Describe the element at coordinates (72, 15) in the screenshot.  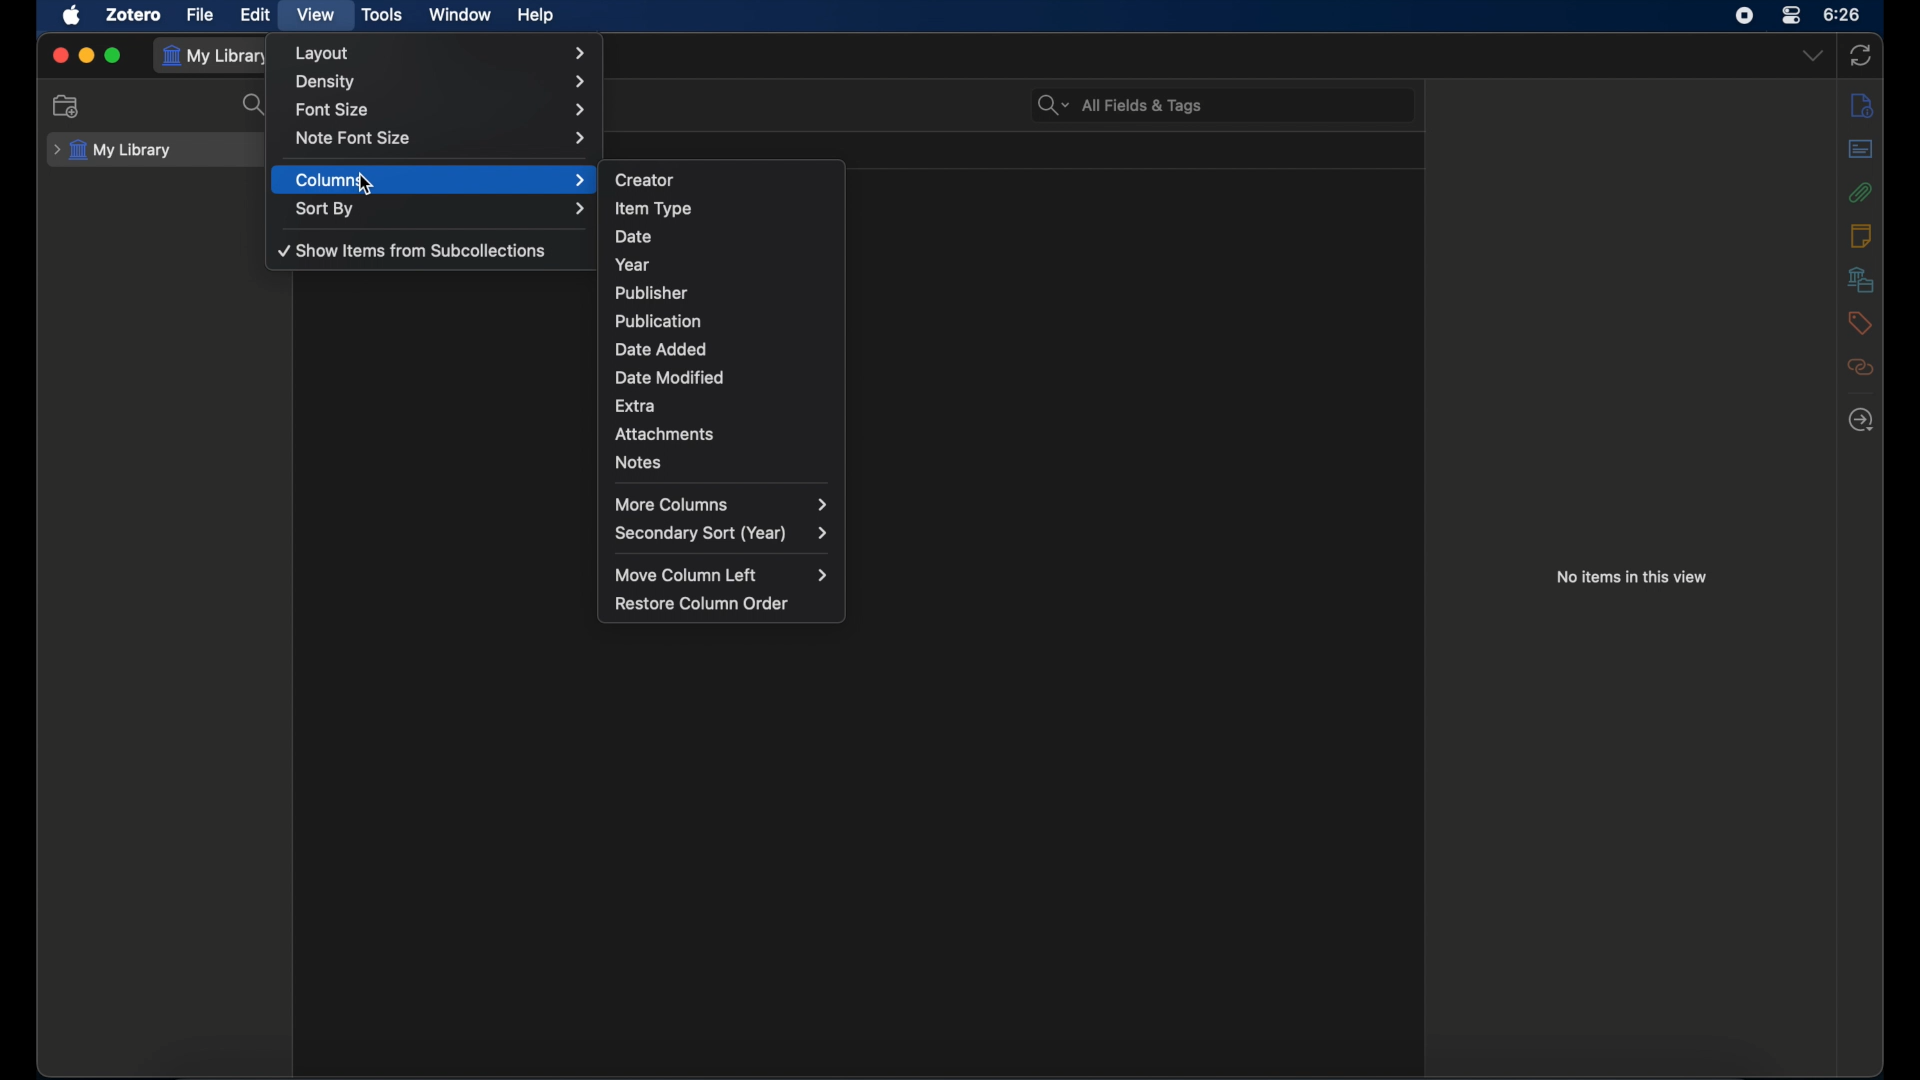
I see `apple icon` at that location.